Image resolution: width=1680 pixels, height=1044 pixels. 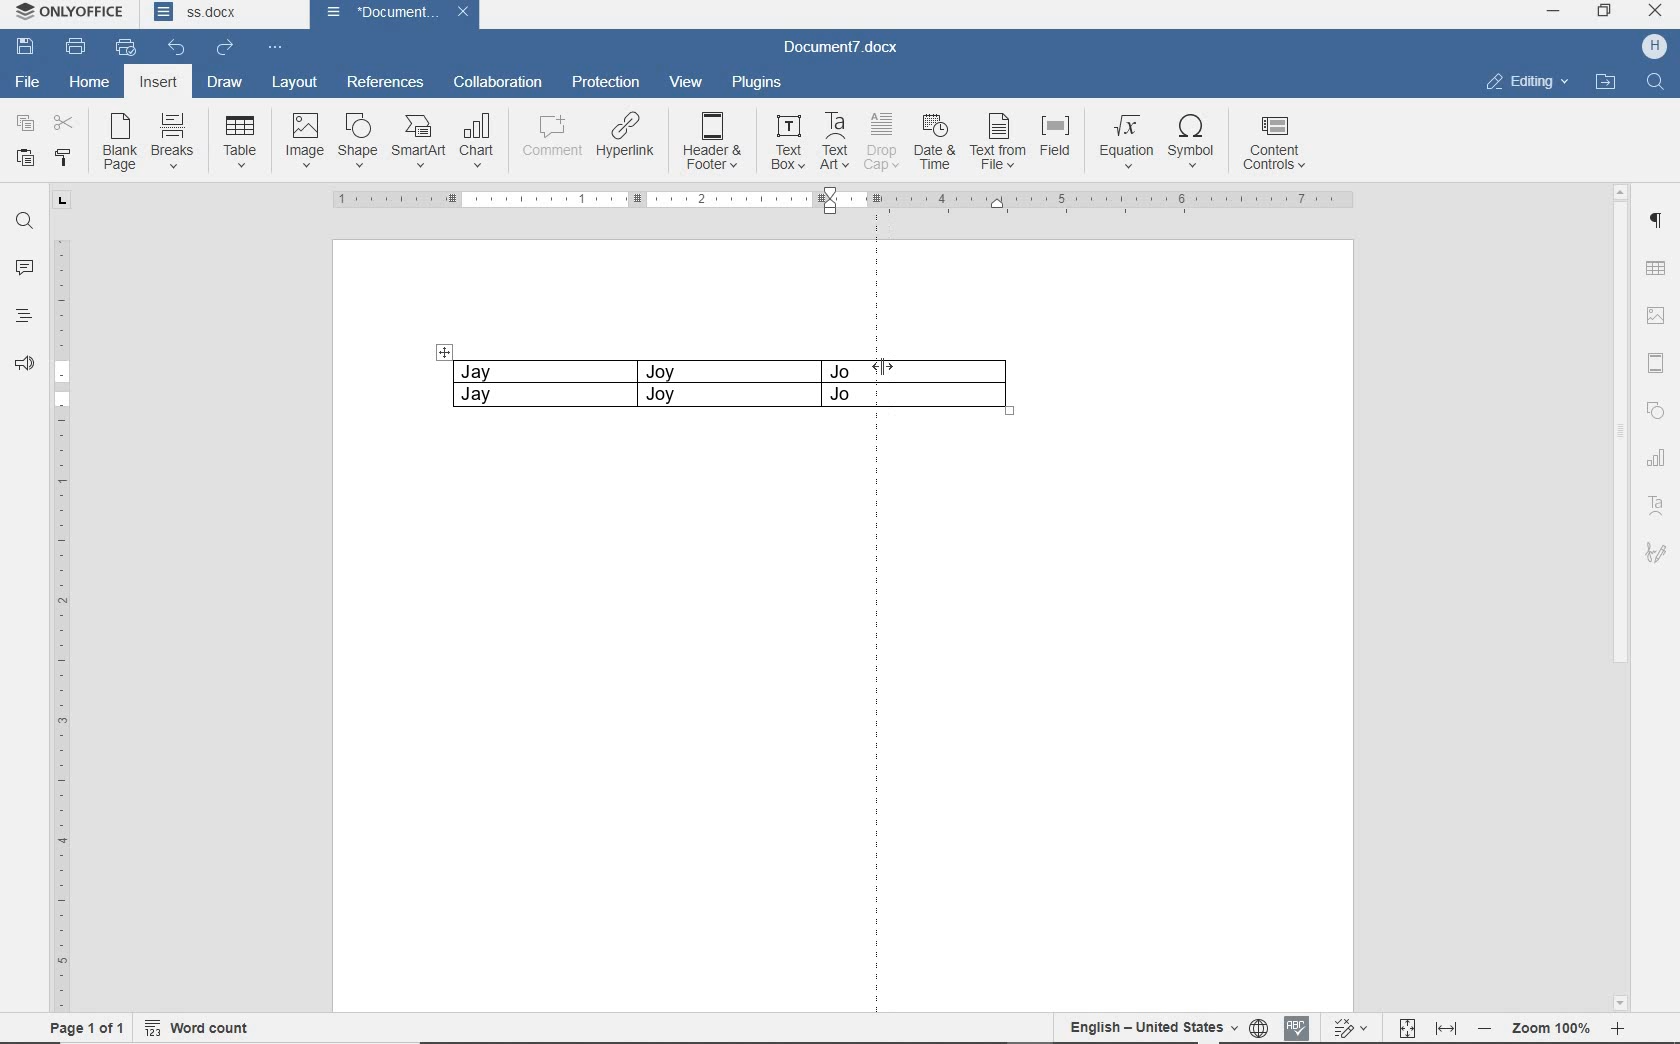 What do you see at coordinates (24, 224) in the screenshot?
I see `FIND` at bounding box center [24, 224].